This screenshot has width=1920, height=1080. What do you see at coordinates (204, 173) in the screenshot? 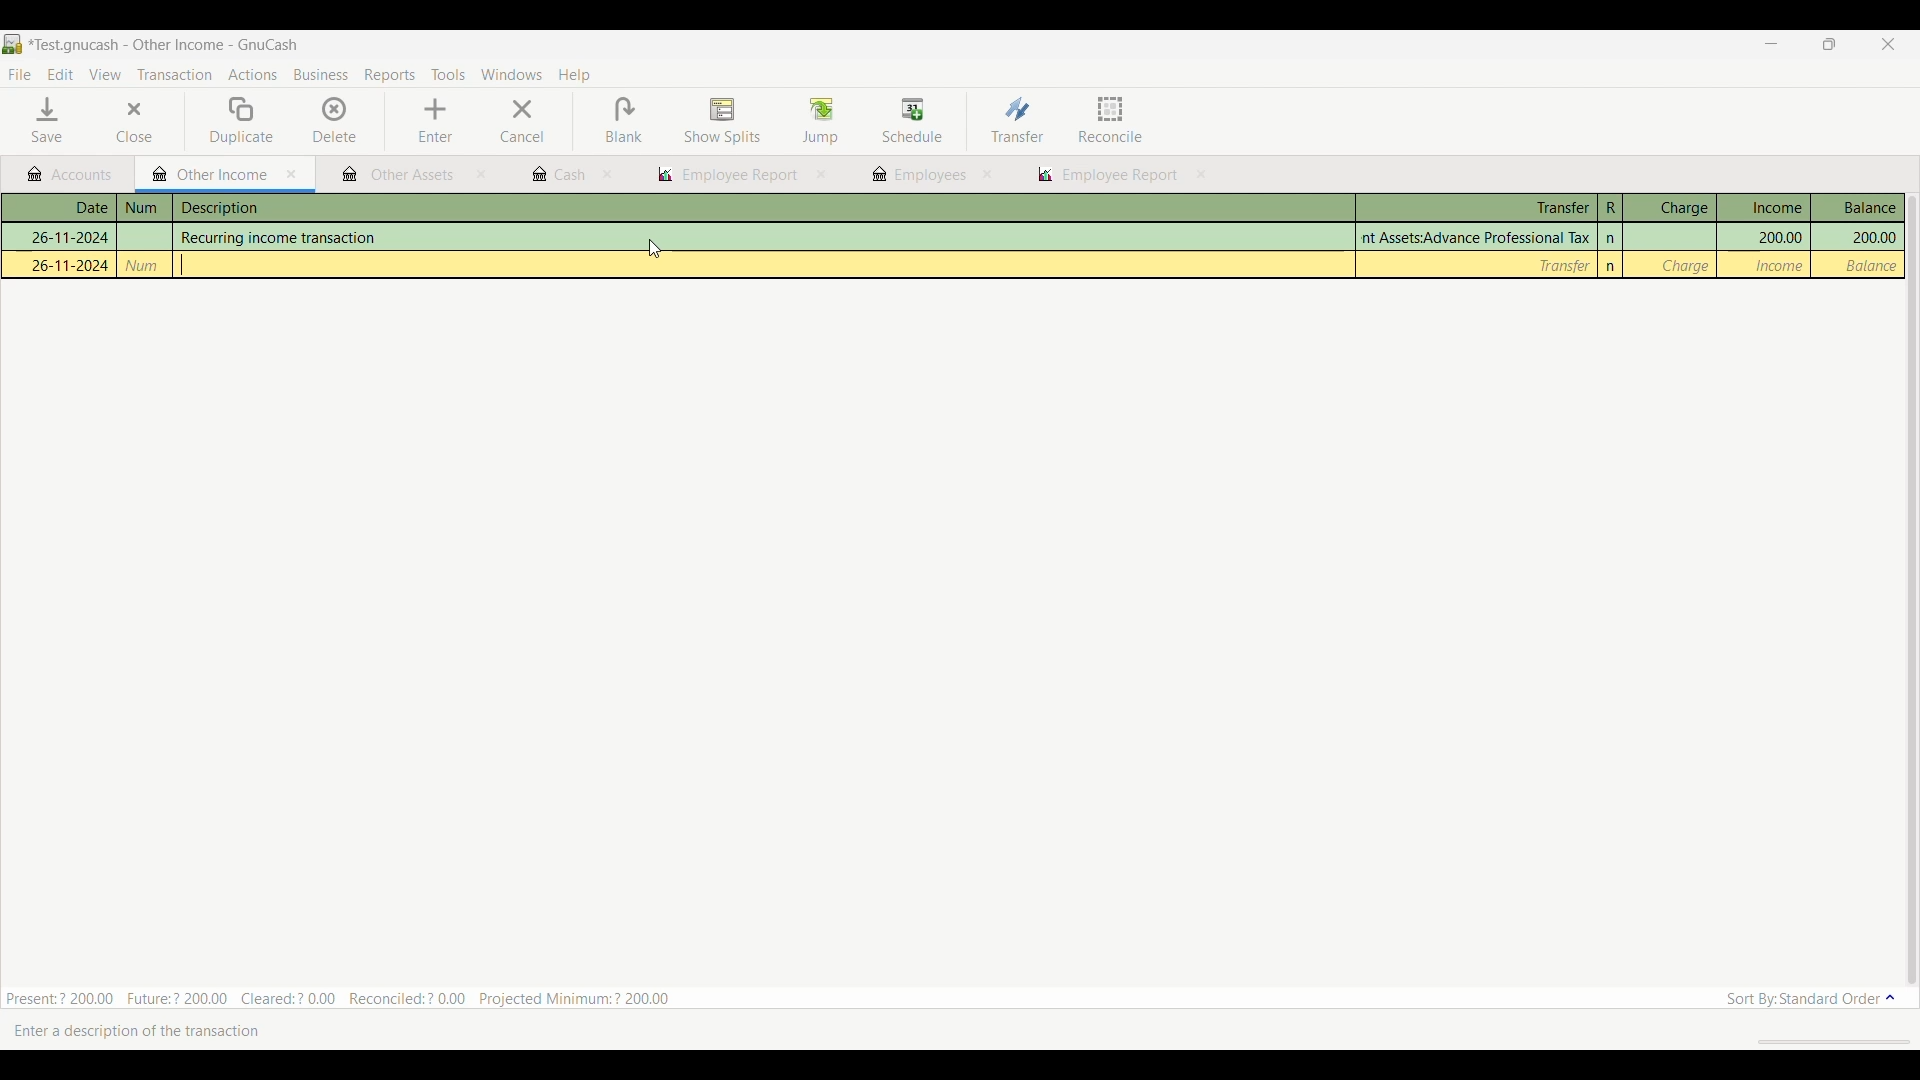
I see `Current tab highlight` at bounding box center [204, 173].